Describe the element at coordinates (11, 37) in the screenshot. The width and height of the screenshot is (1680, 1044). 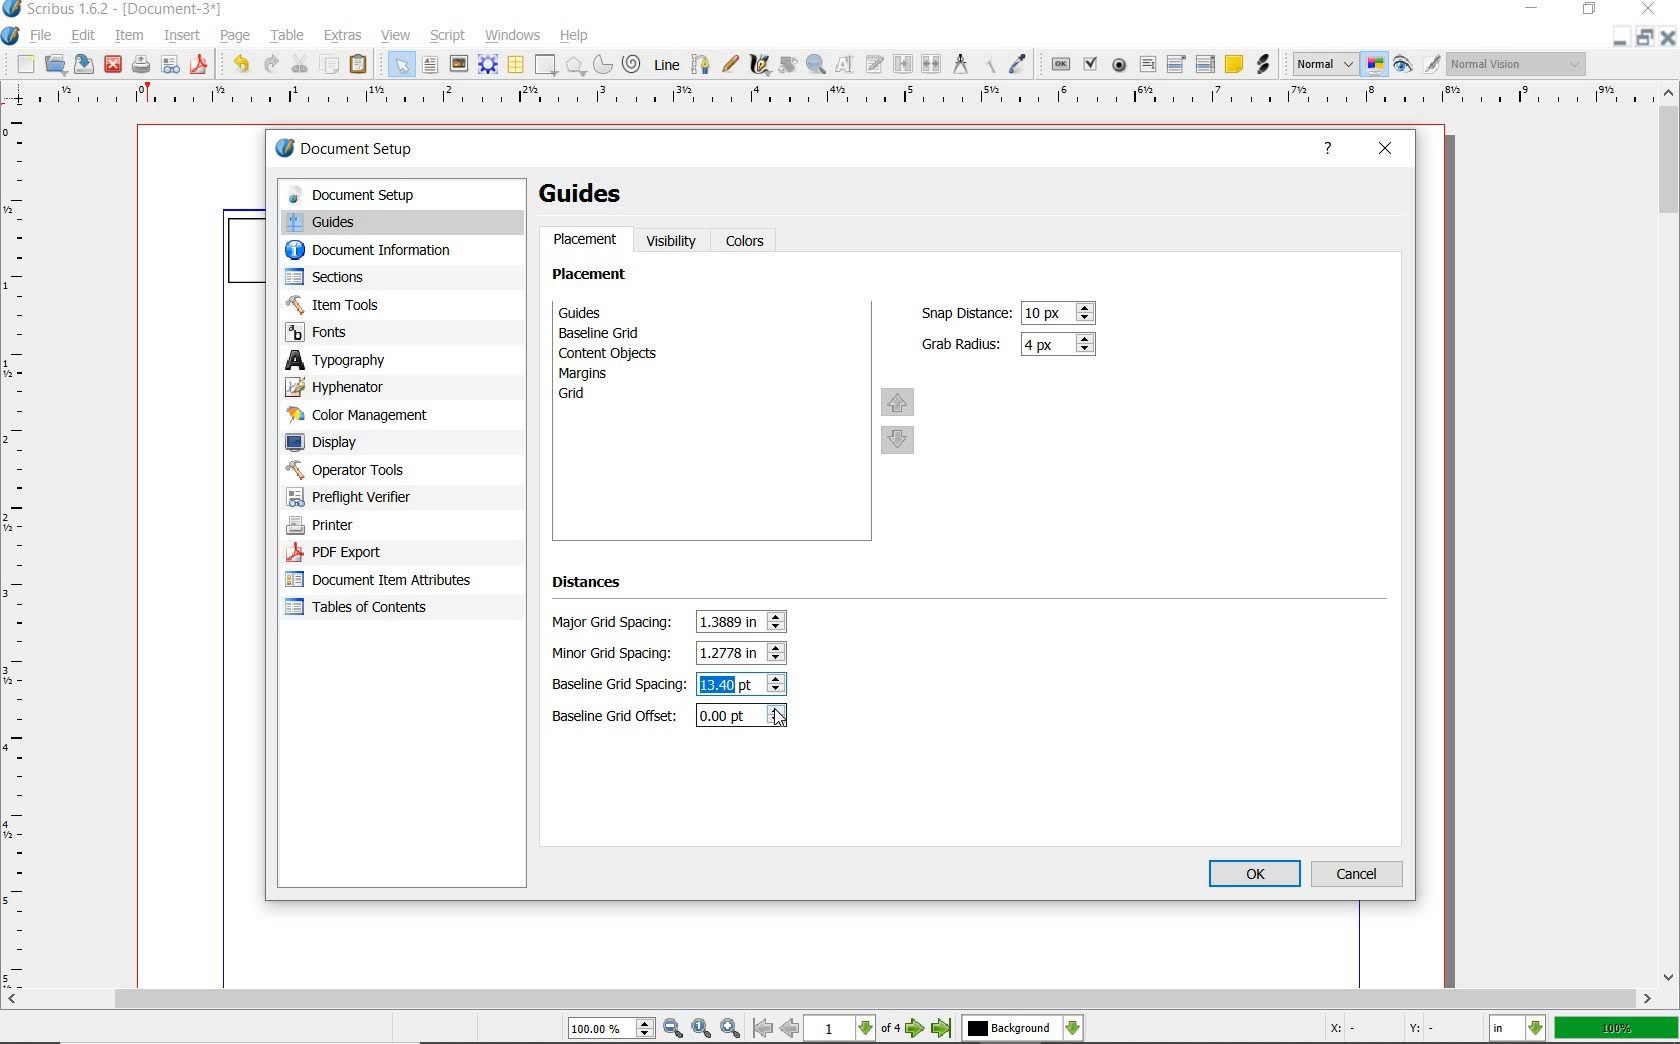
I see `system logo` at that location.